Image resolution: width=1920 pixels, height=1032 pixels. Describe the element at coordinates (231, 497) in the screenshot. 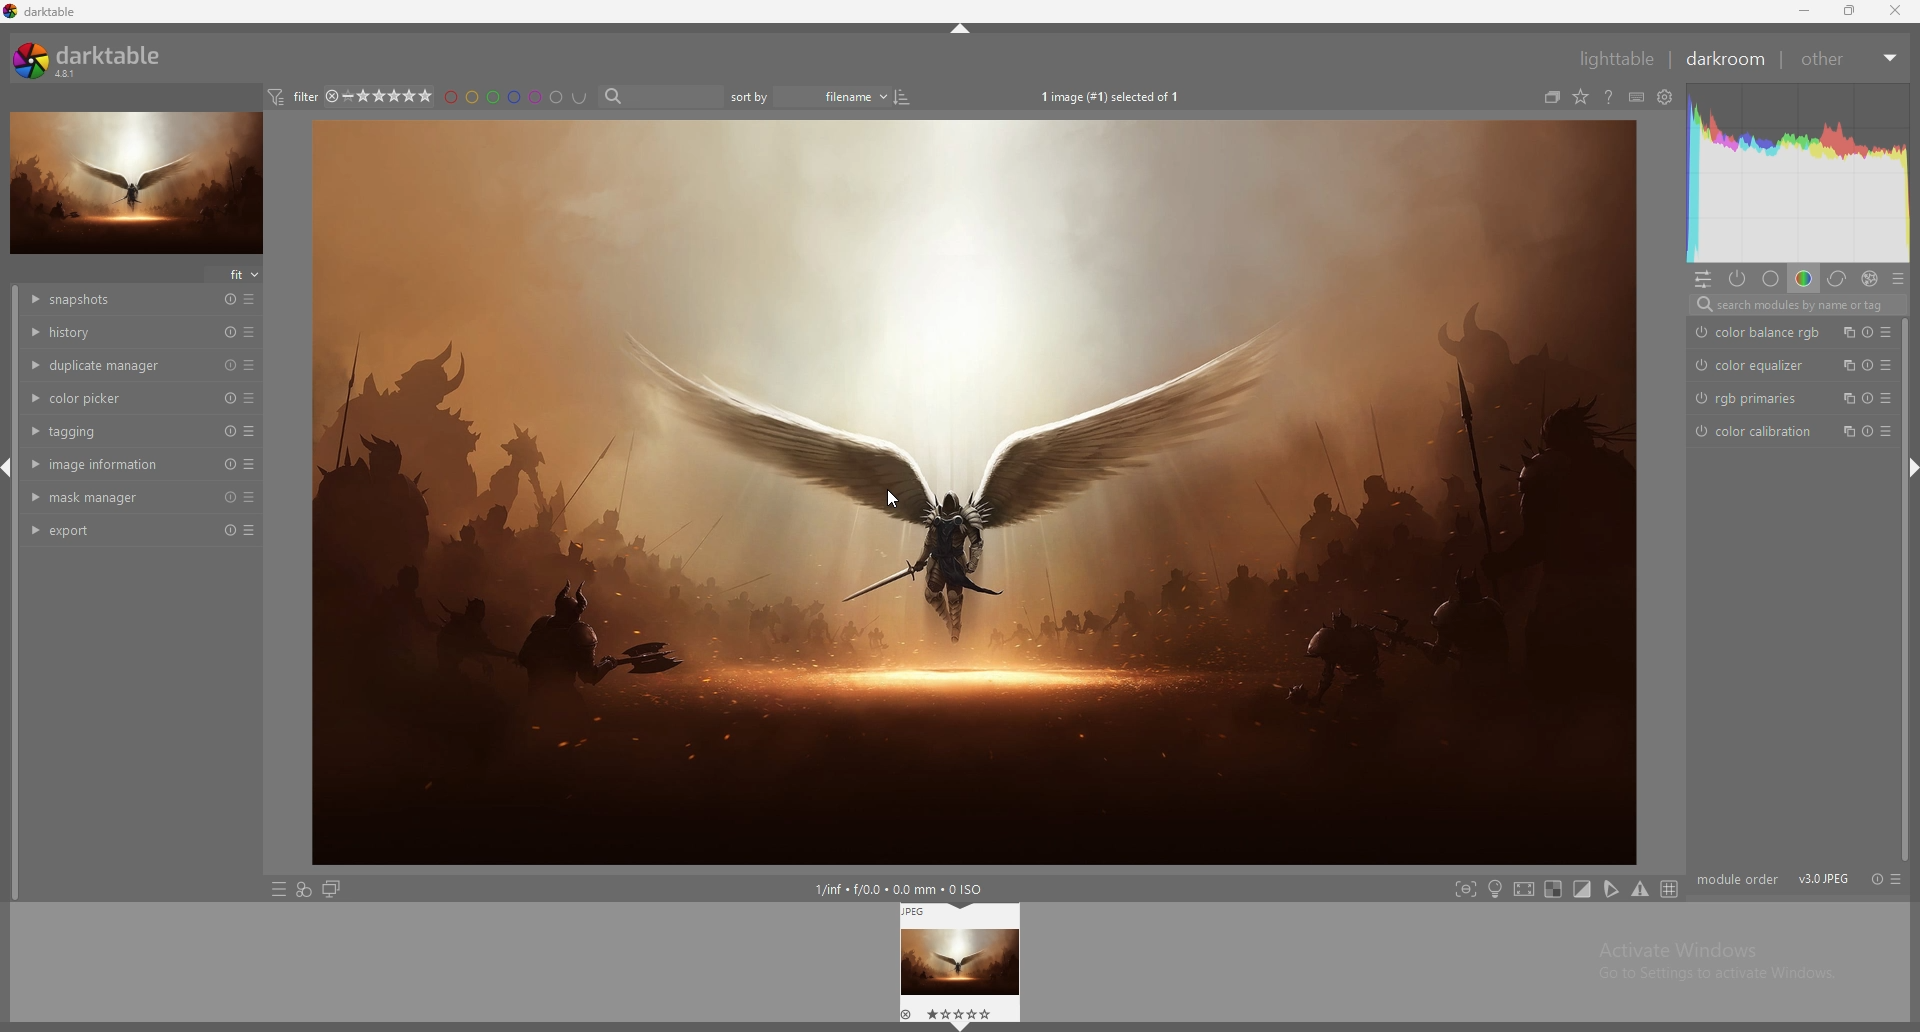

I see `reset` at that location.